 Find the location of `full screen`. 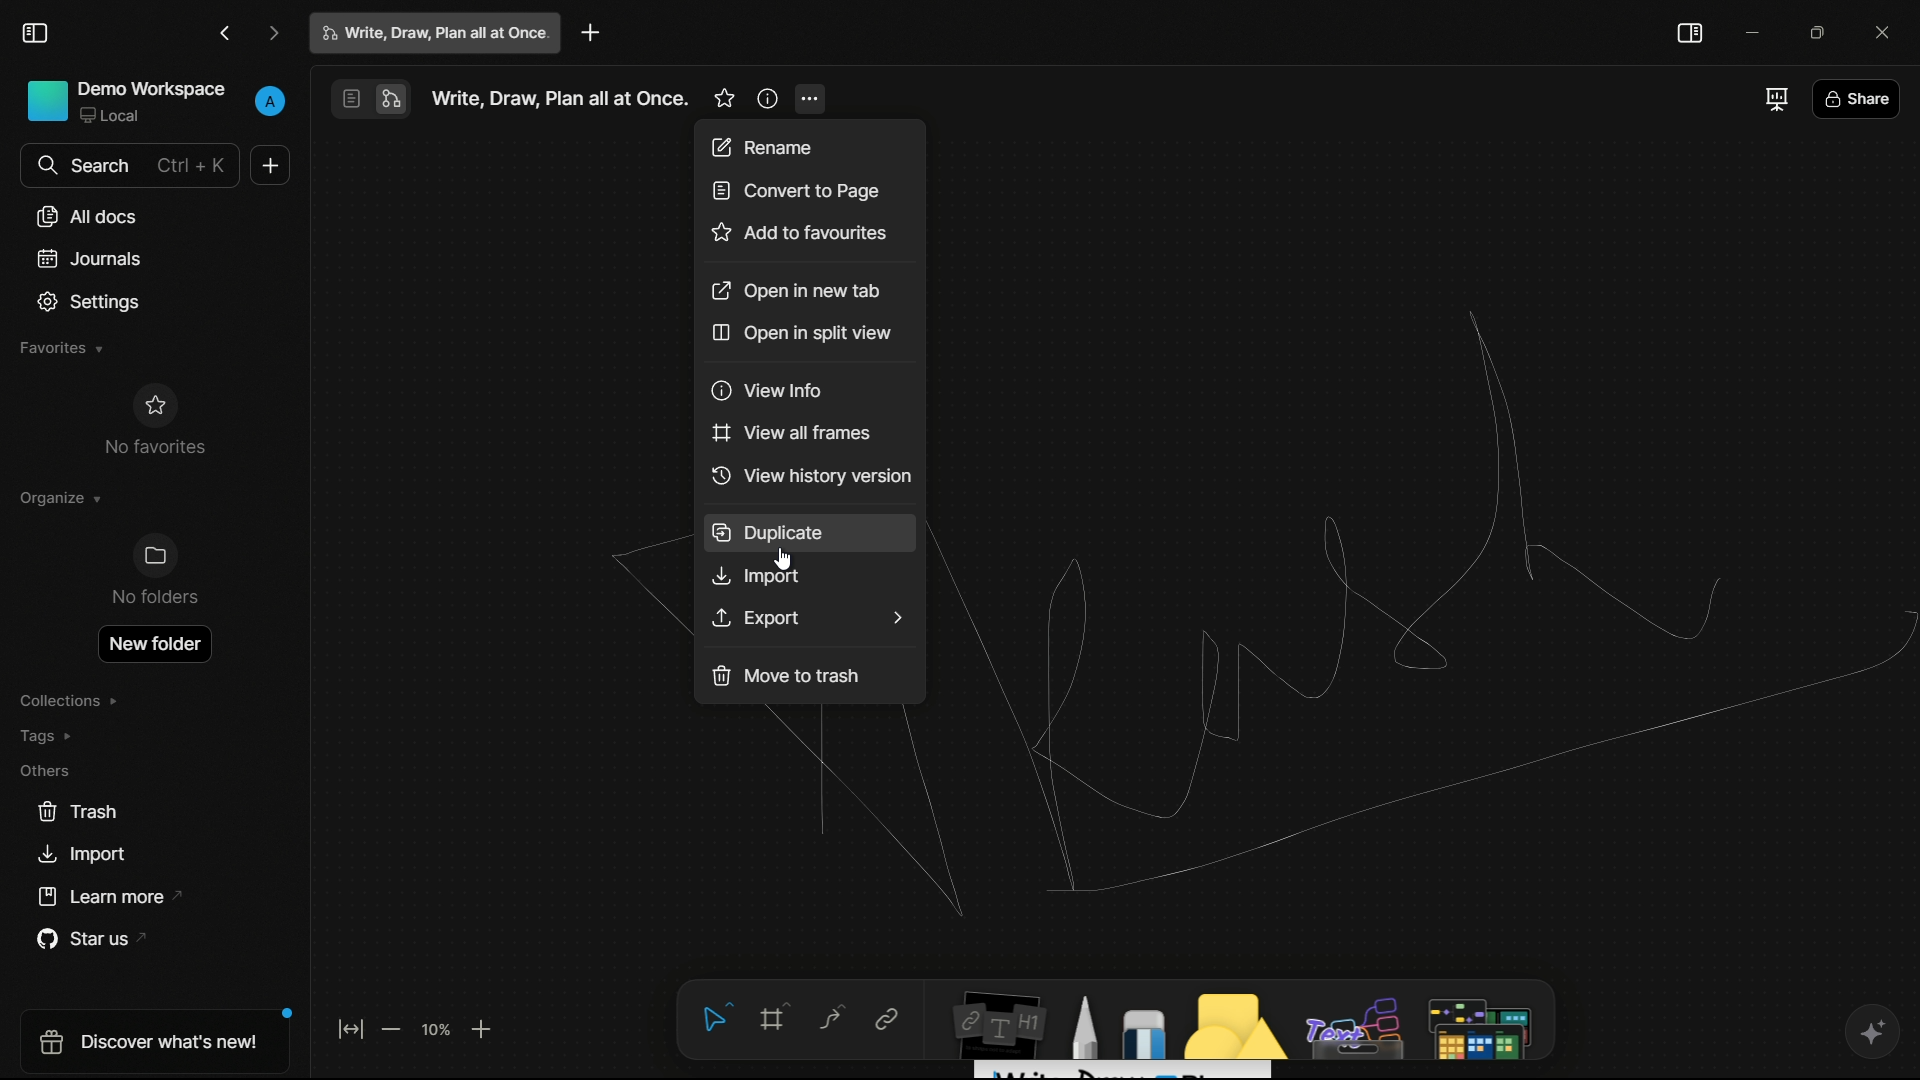

full screen is located at coordinates (1773, 101).